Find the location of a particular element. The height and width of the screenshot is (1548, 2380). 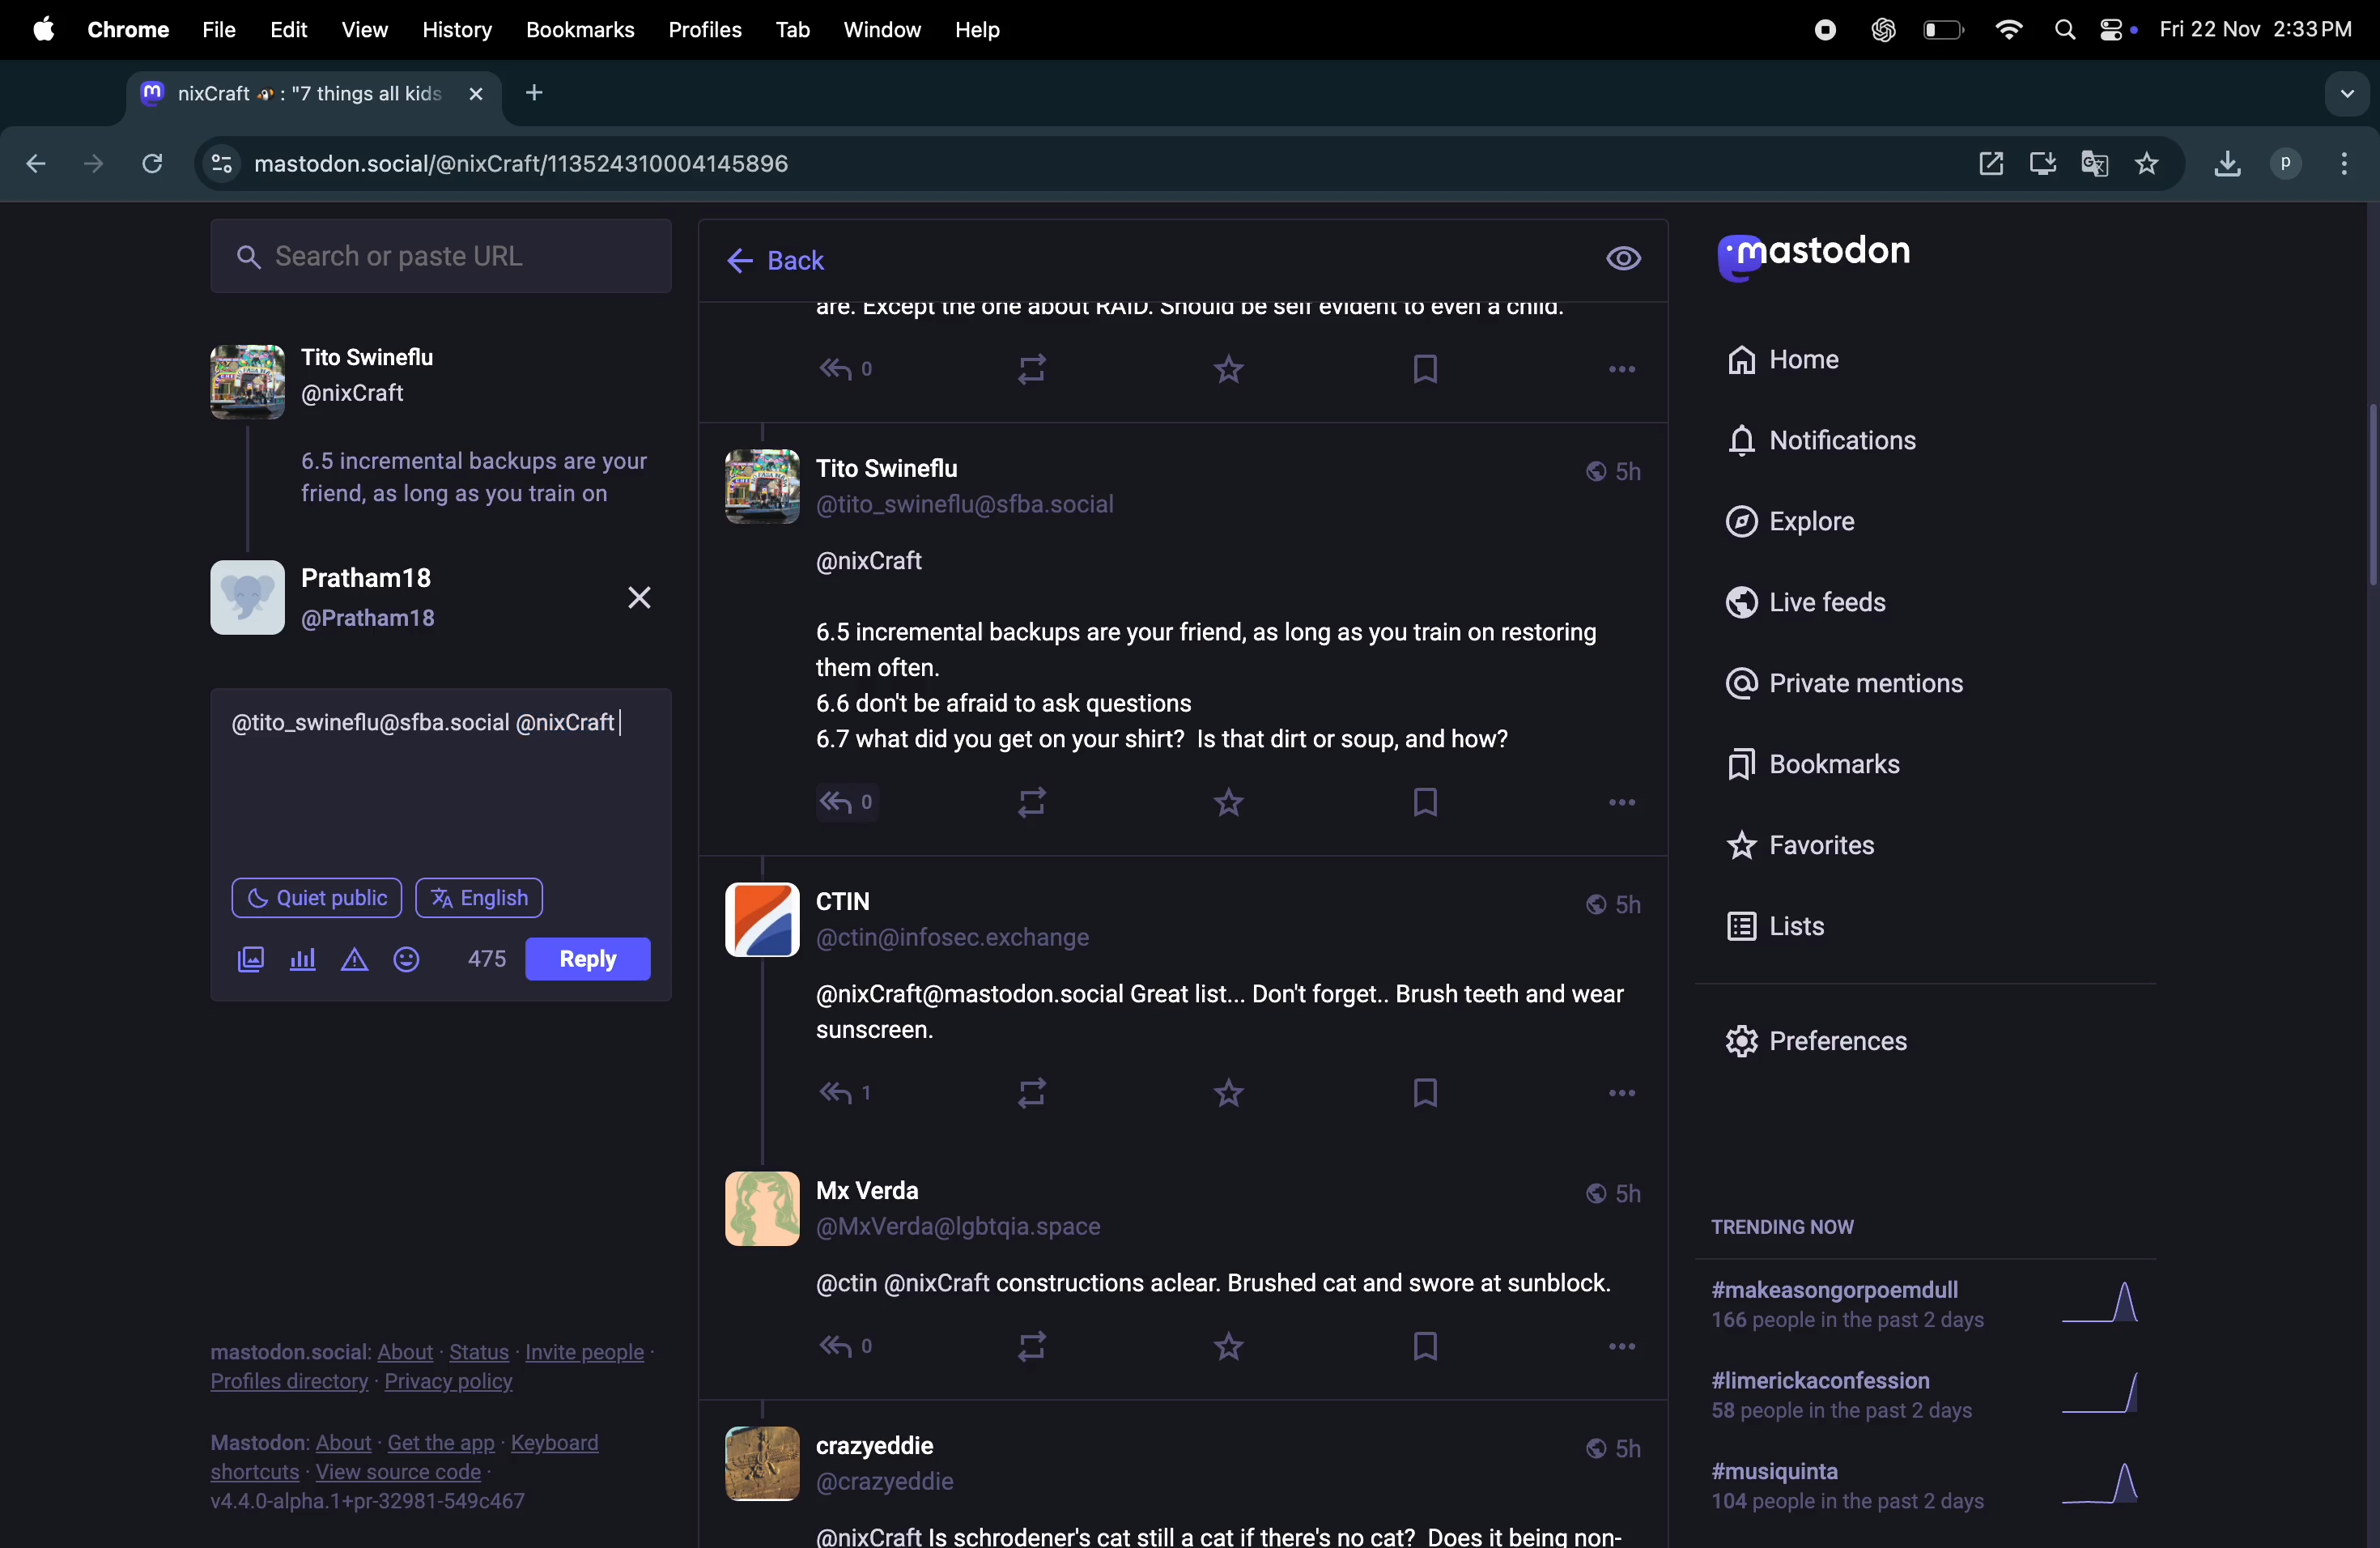

favourites is located at coordinates (1867, 850).